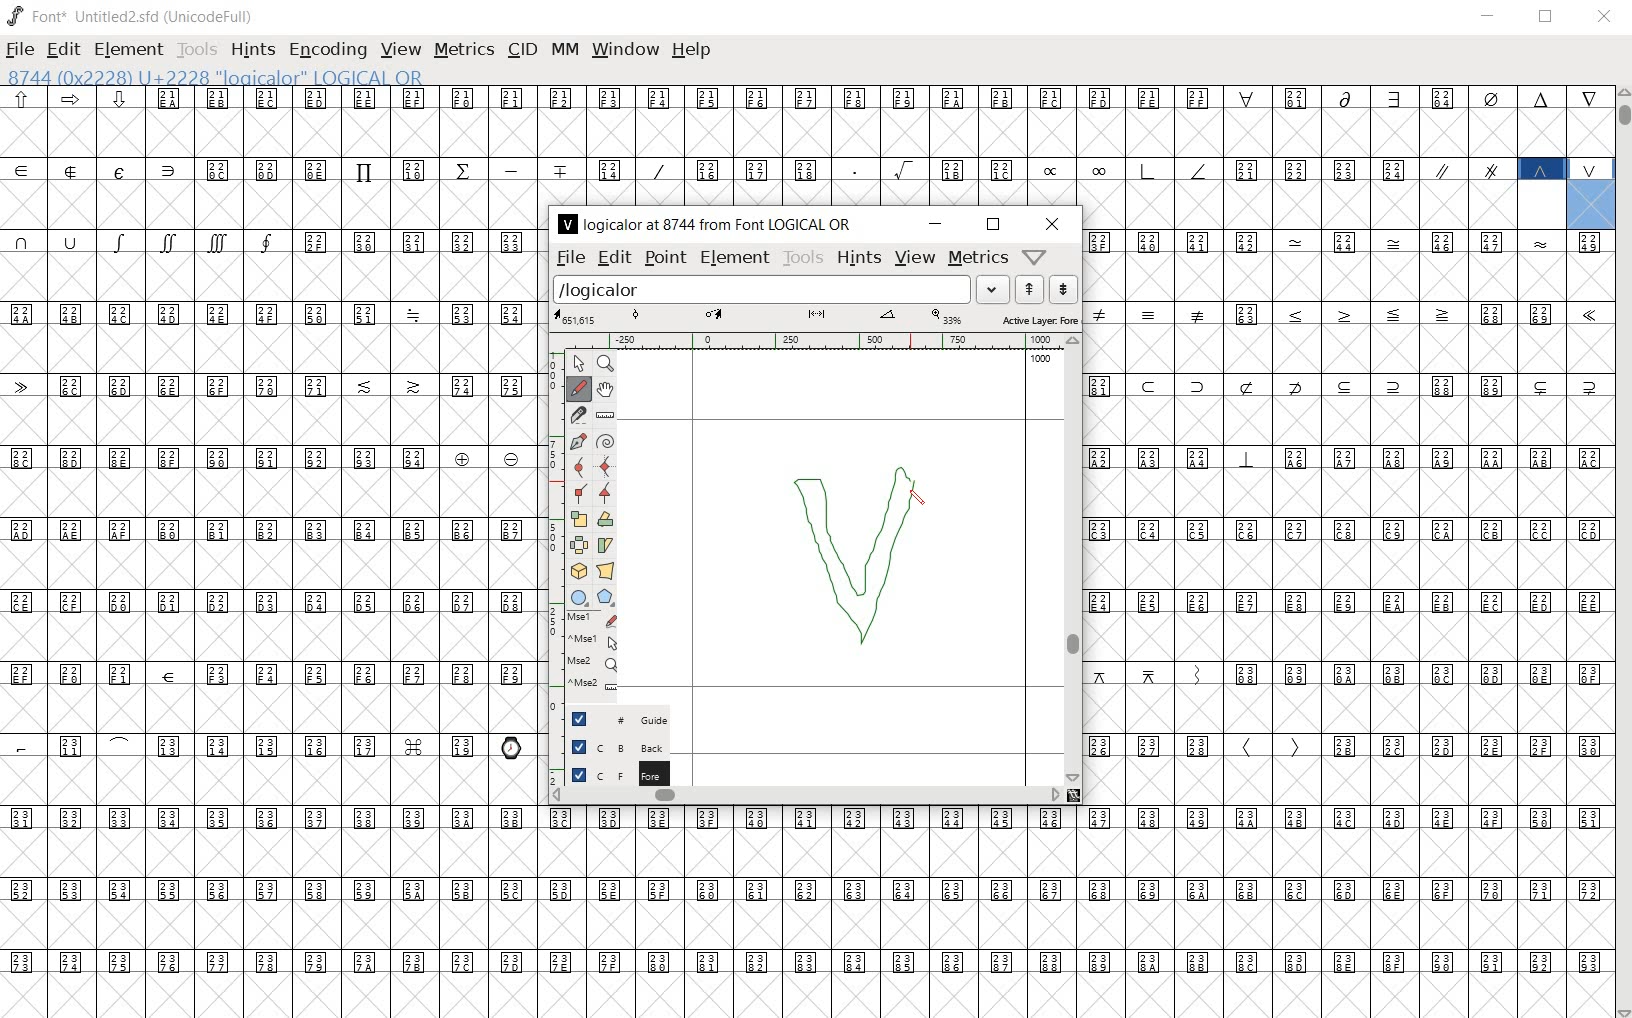 The height and width of the screenshot is (1018, 1632). Describe the element at coordinates (1604, 17) in the screenshot. I see `close` at that location.